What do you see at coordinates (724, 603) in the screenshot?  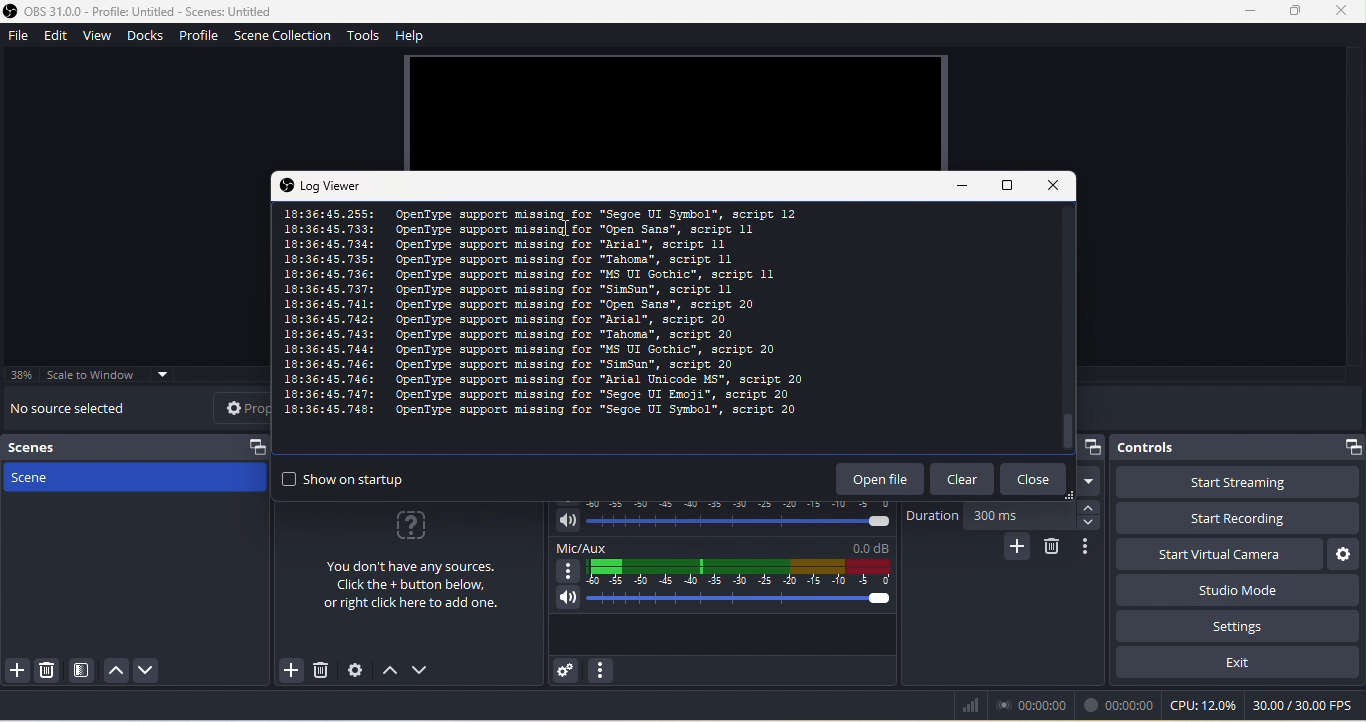 I see `volume` at bounding box center [724, 603].